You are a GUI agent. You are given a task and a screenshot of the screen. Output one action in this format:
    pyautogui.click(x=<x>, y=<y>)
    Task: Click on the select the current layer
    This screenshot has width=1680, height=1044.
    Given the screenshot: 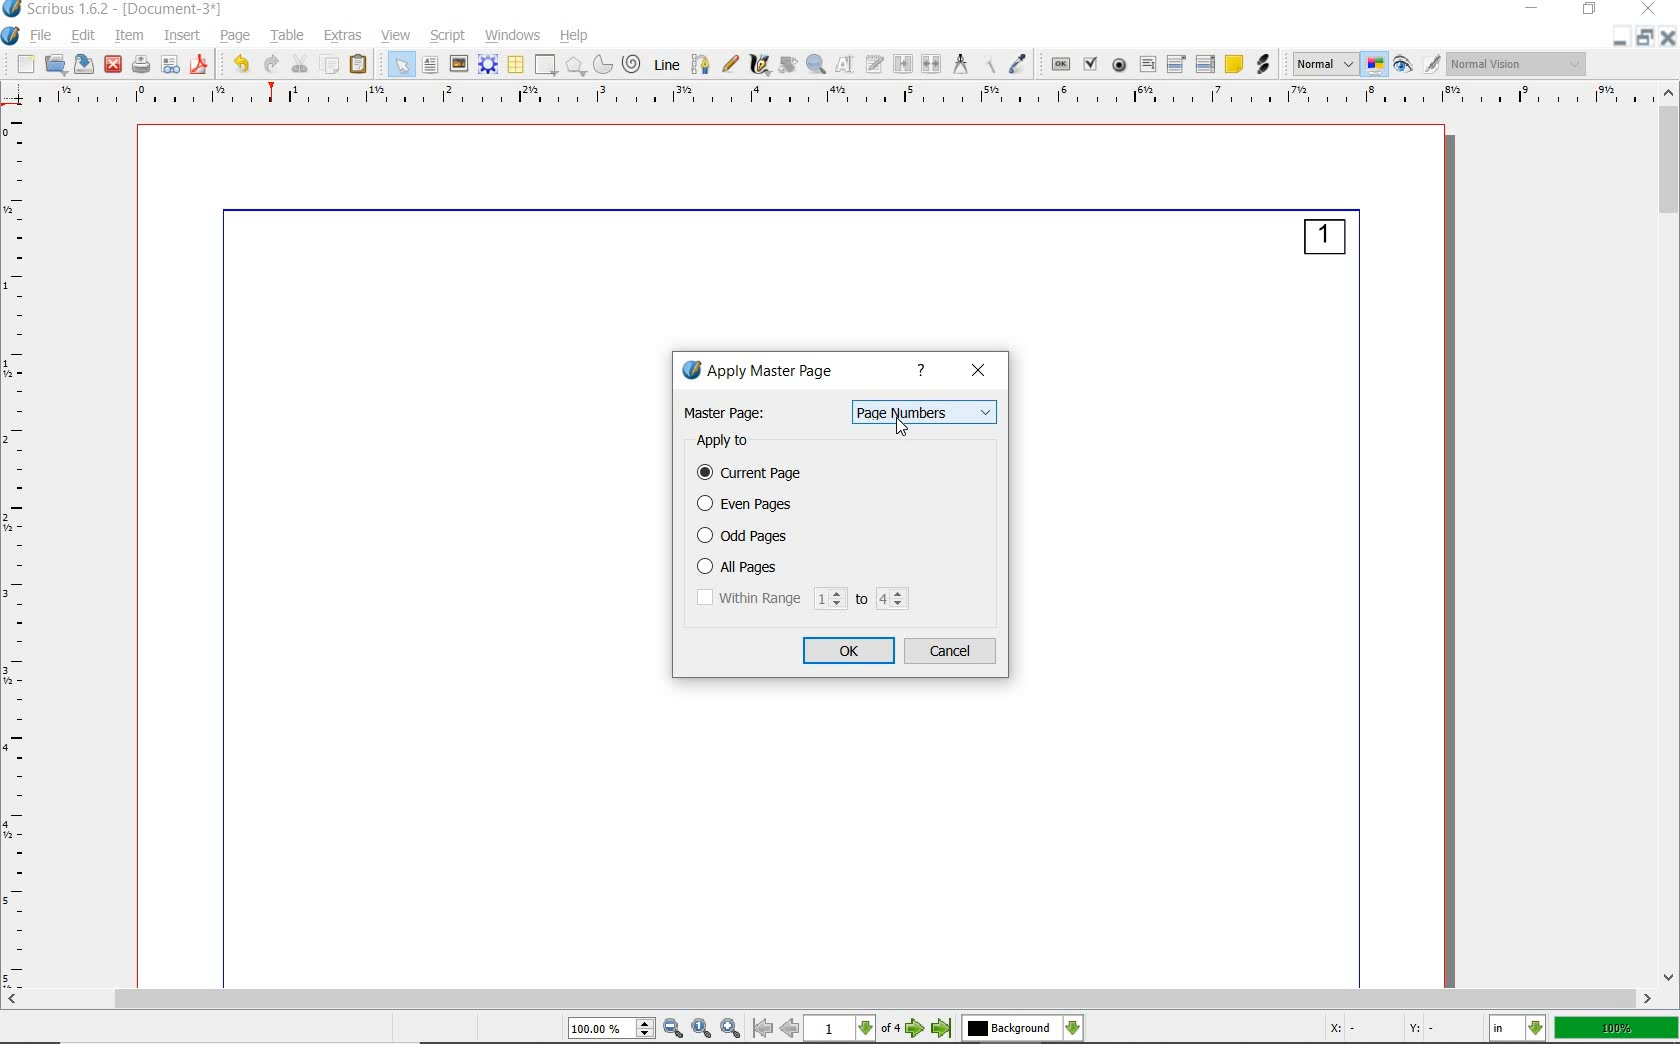 What is the action you would take?
    pyautogui.click(x=1023, y=1030)
    